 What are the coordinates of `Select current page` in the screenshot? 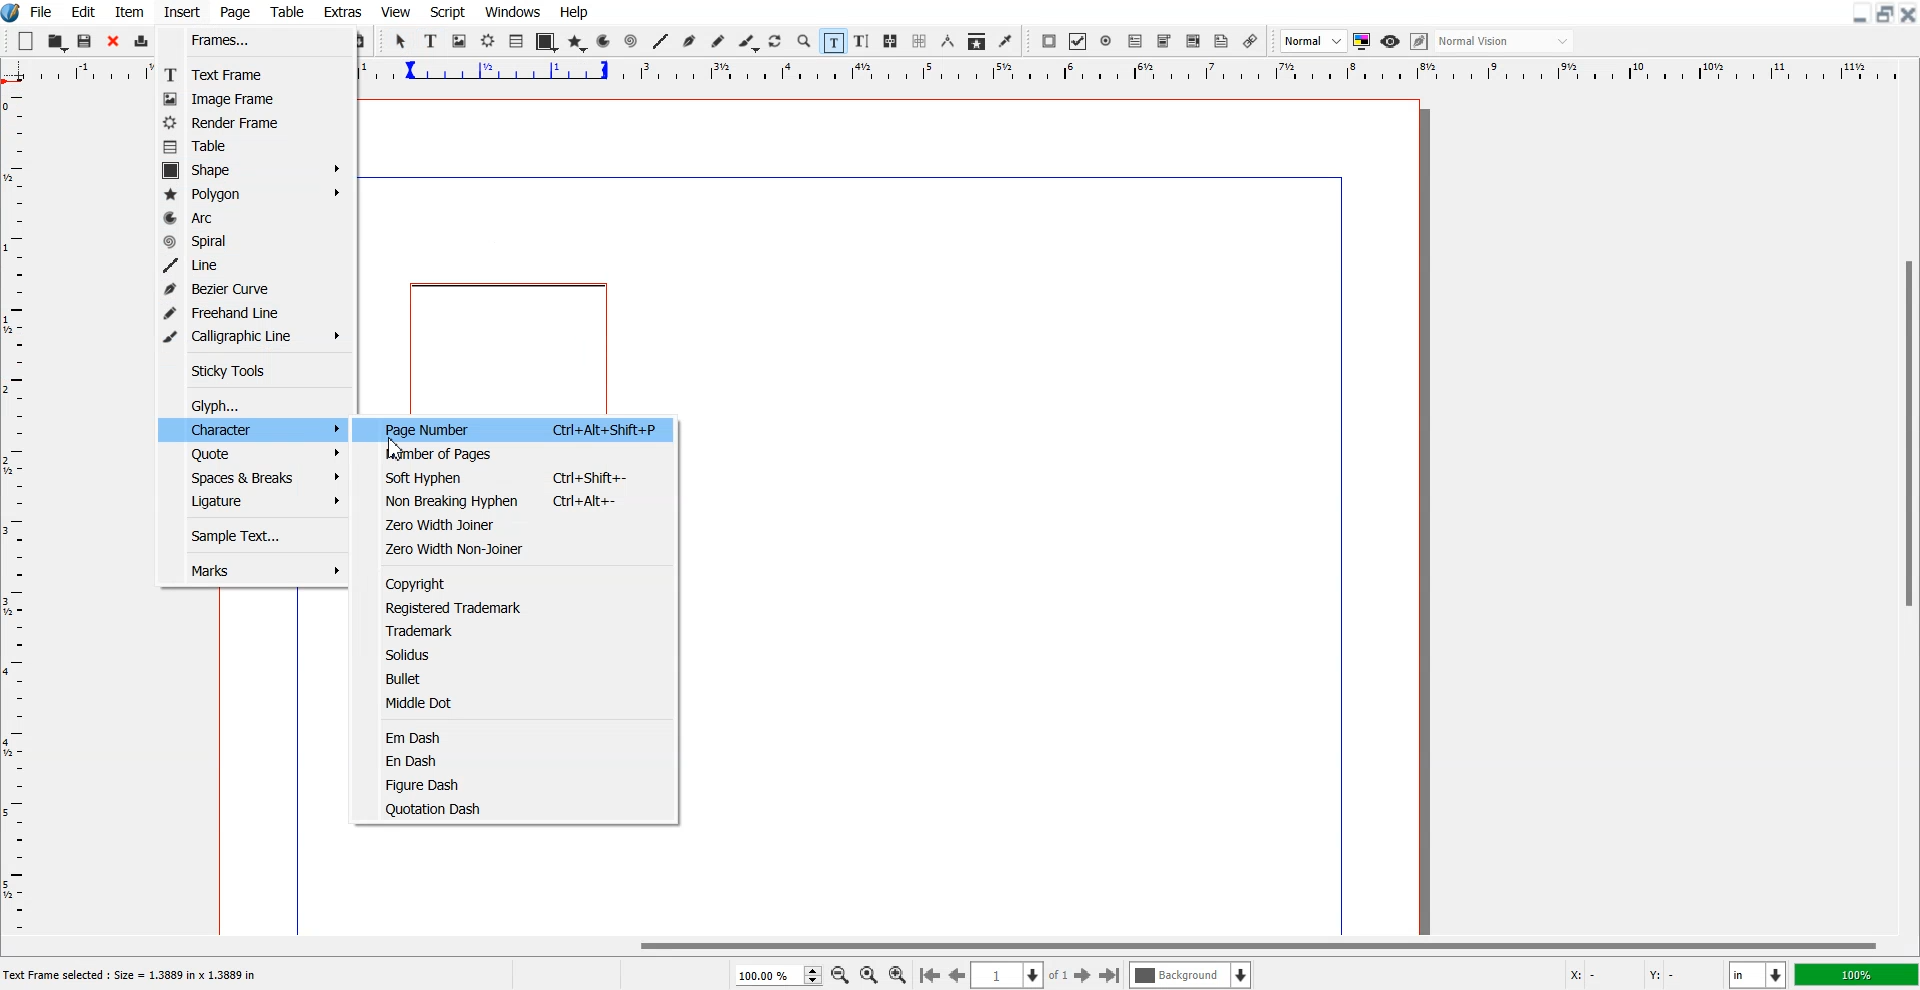 It's located at (1020, 975).